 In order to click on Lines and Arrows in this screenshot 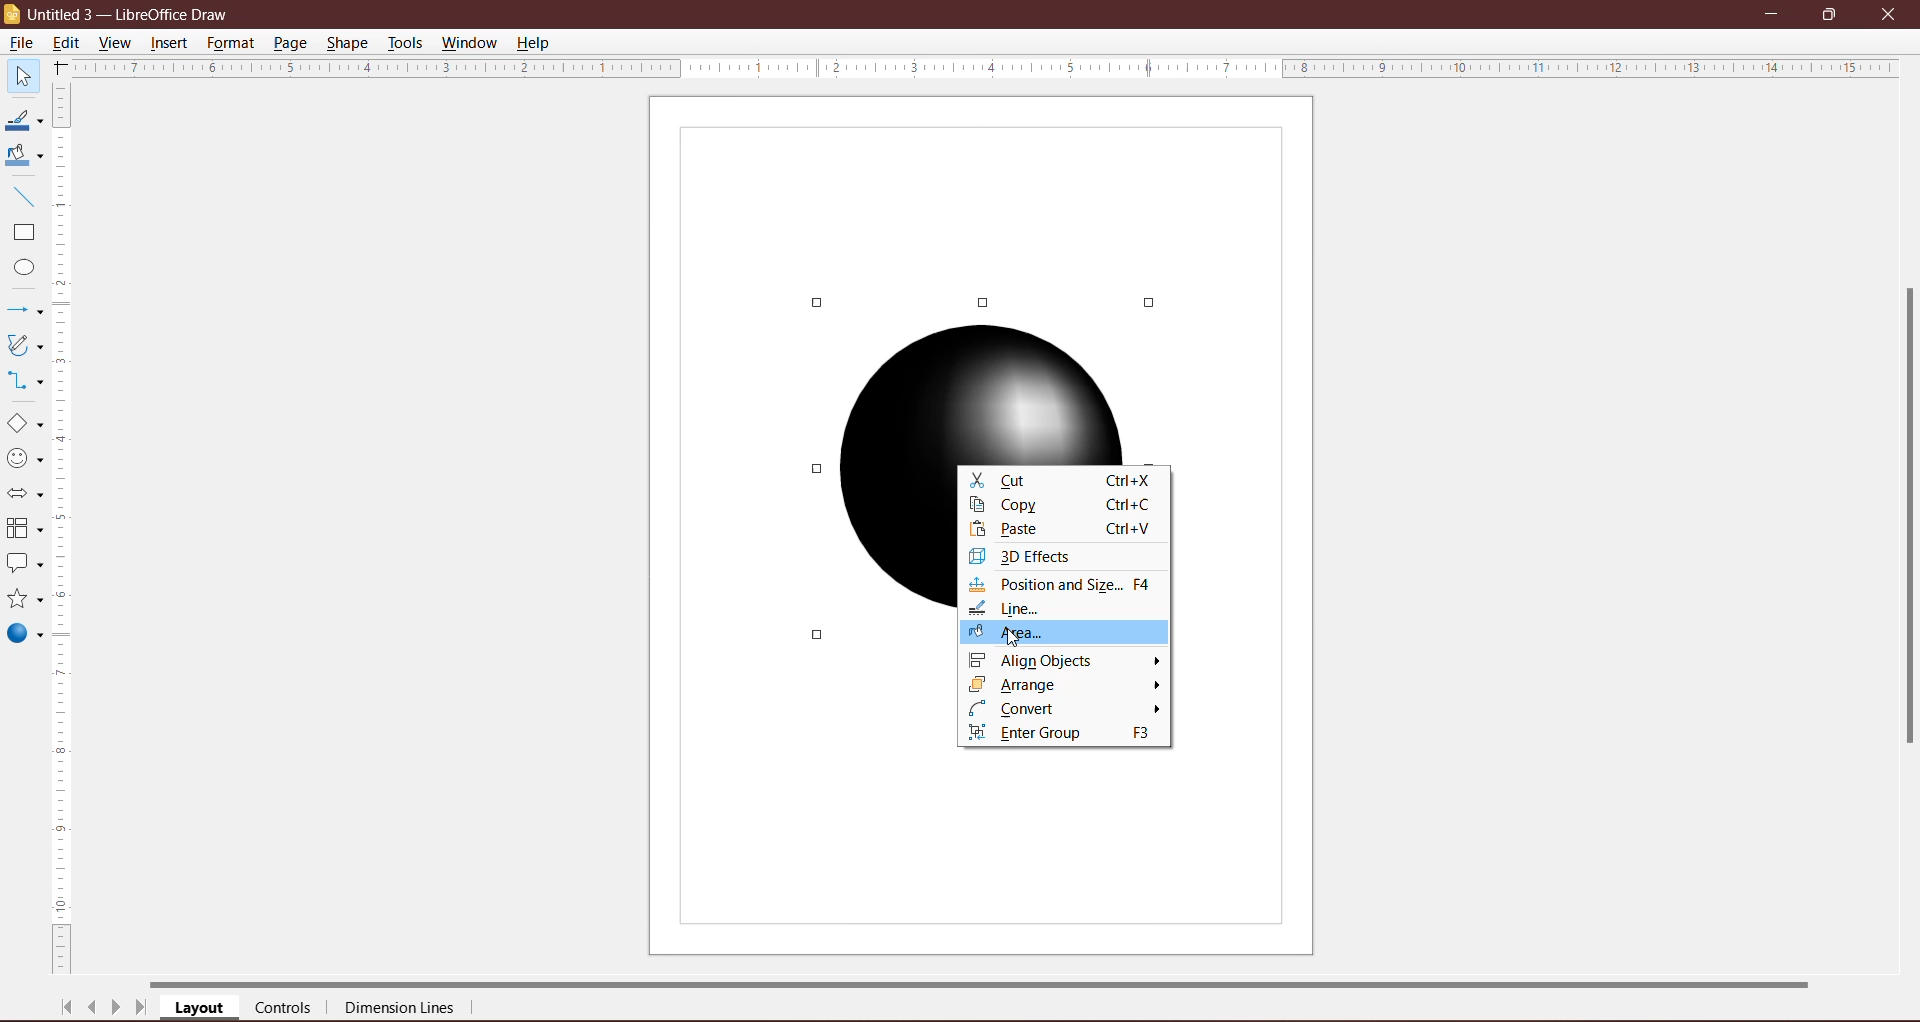, I will do `click(23, 312)`.